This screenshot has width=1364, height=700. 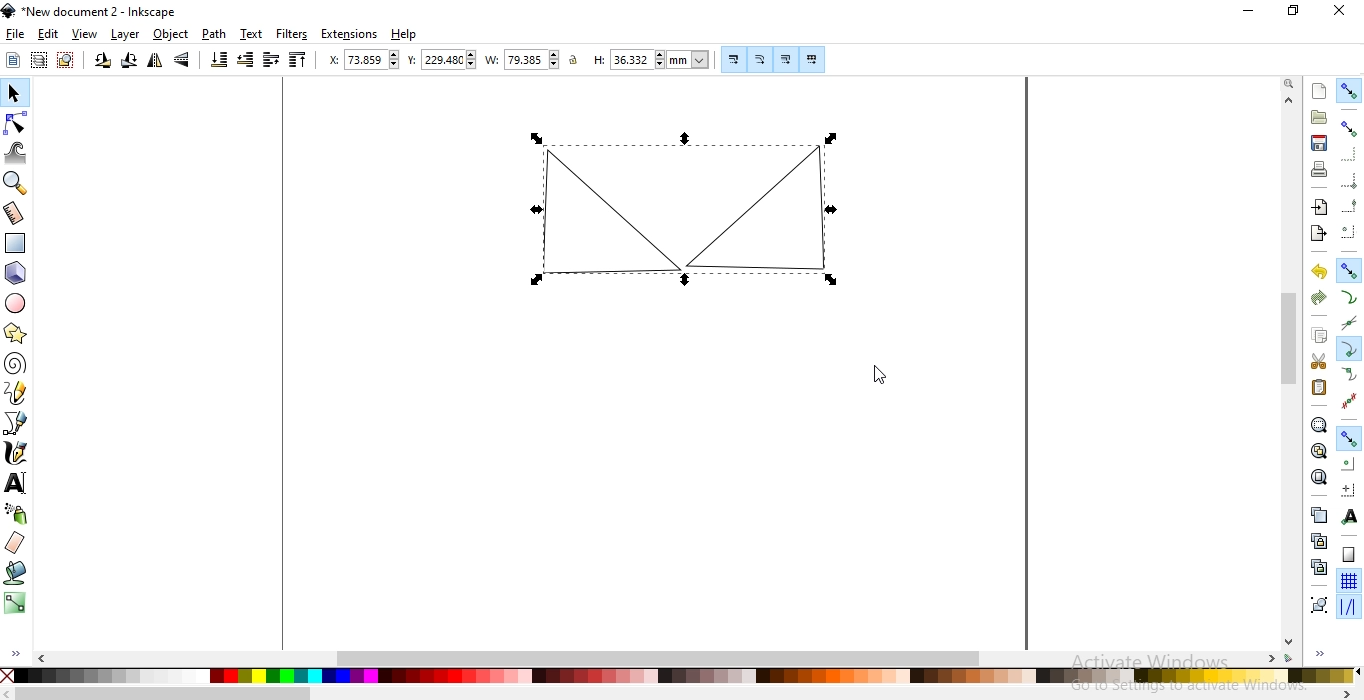 I want to click on spray objects by sculpting or painting, so click(x=17, y=515).